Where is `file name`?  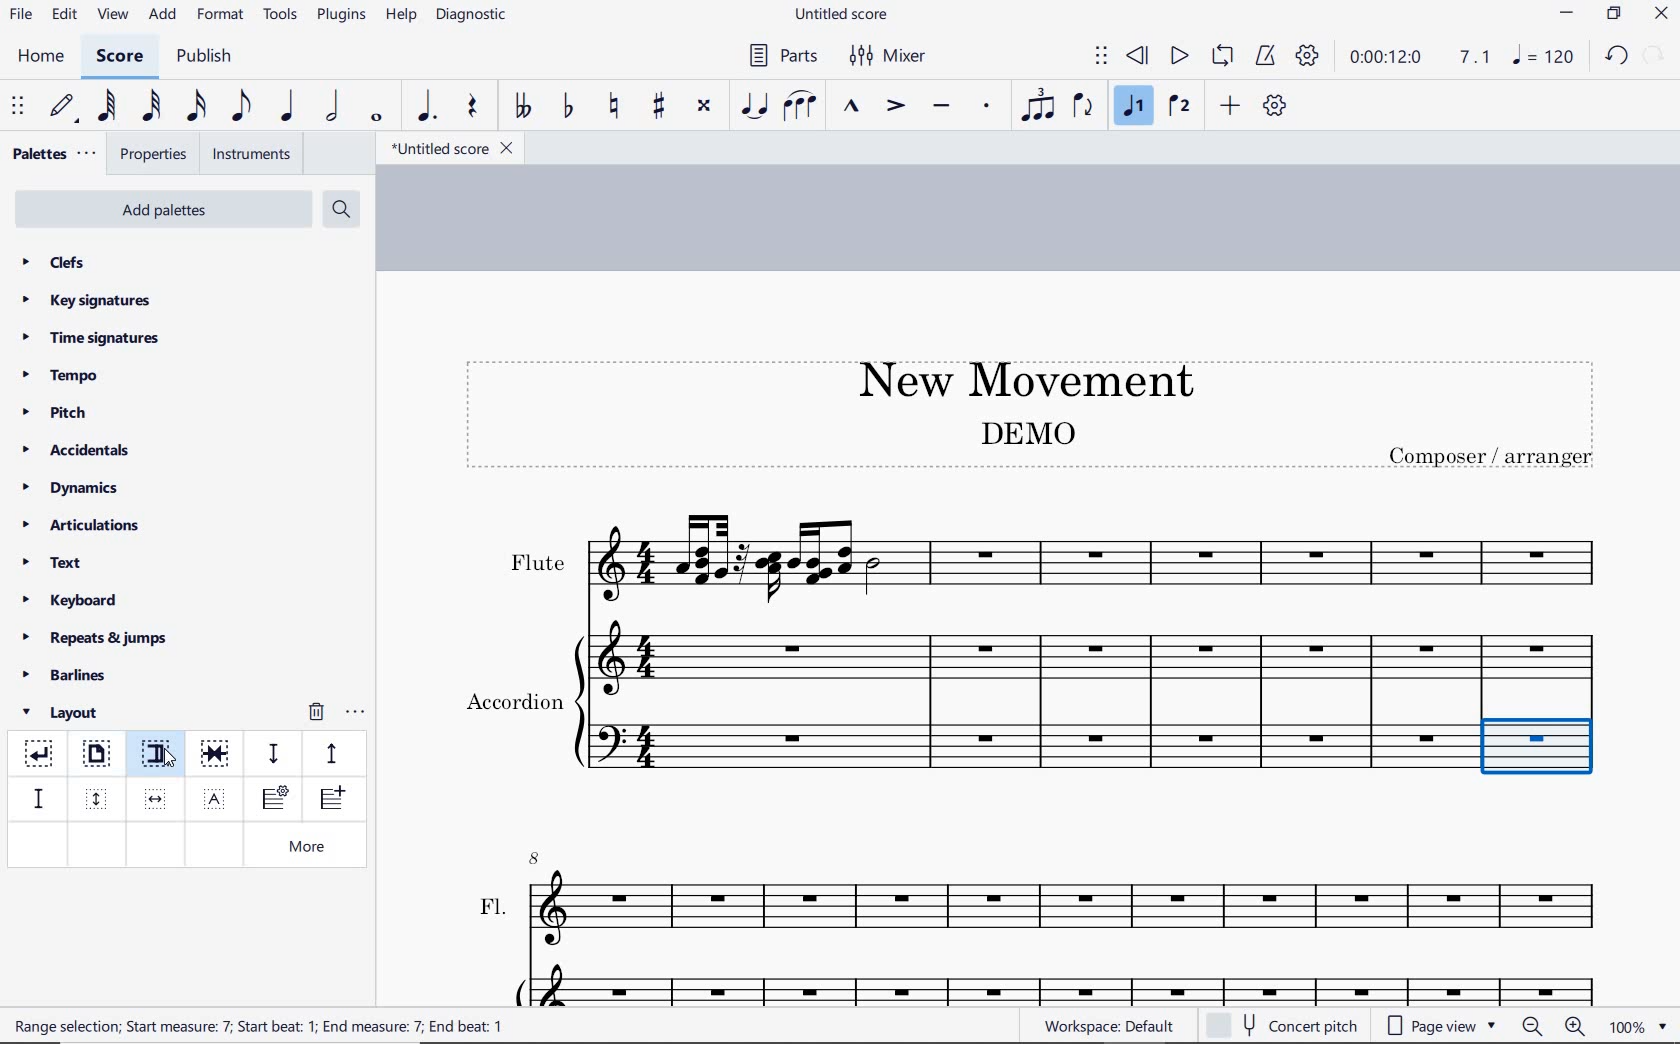
file name is located at coordinates (844, 15).